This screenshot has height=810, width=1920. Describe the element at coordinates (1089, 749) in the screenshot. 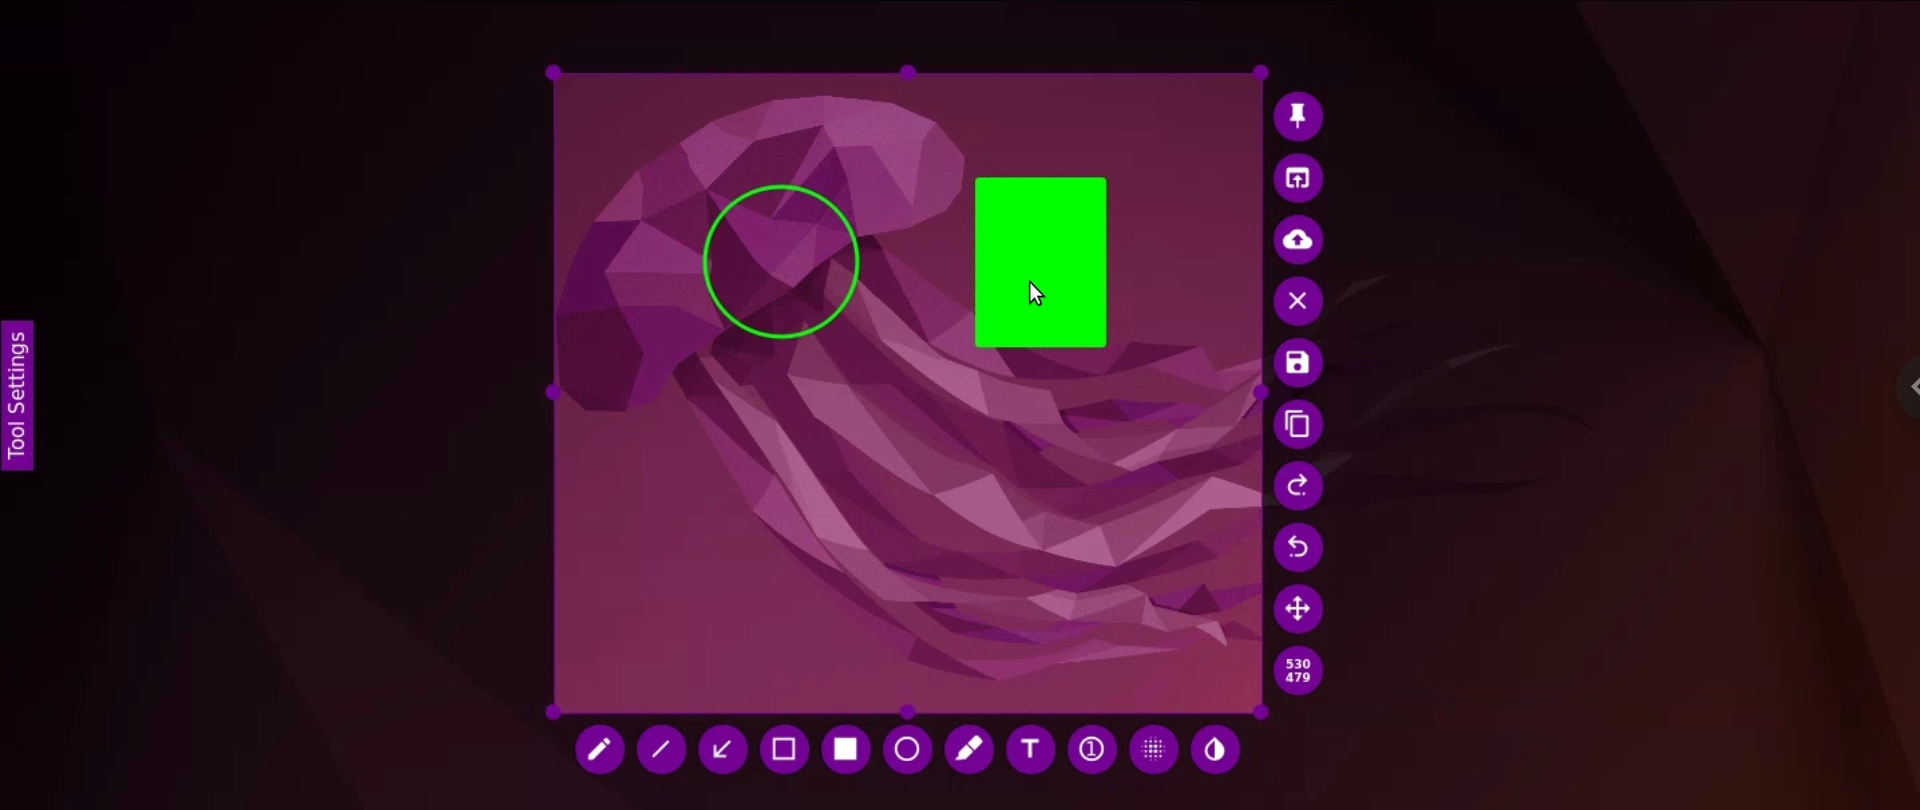

I see `auto incrementing counter bubble` at that location.